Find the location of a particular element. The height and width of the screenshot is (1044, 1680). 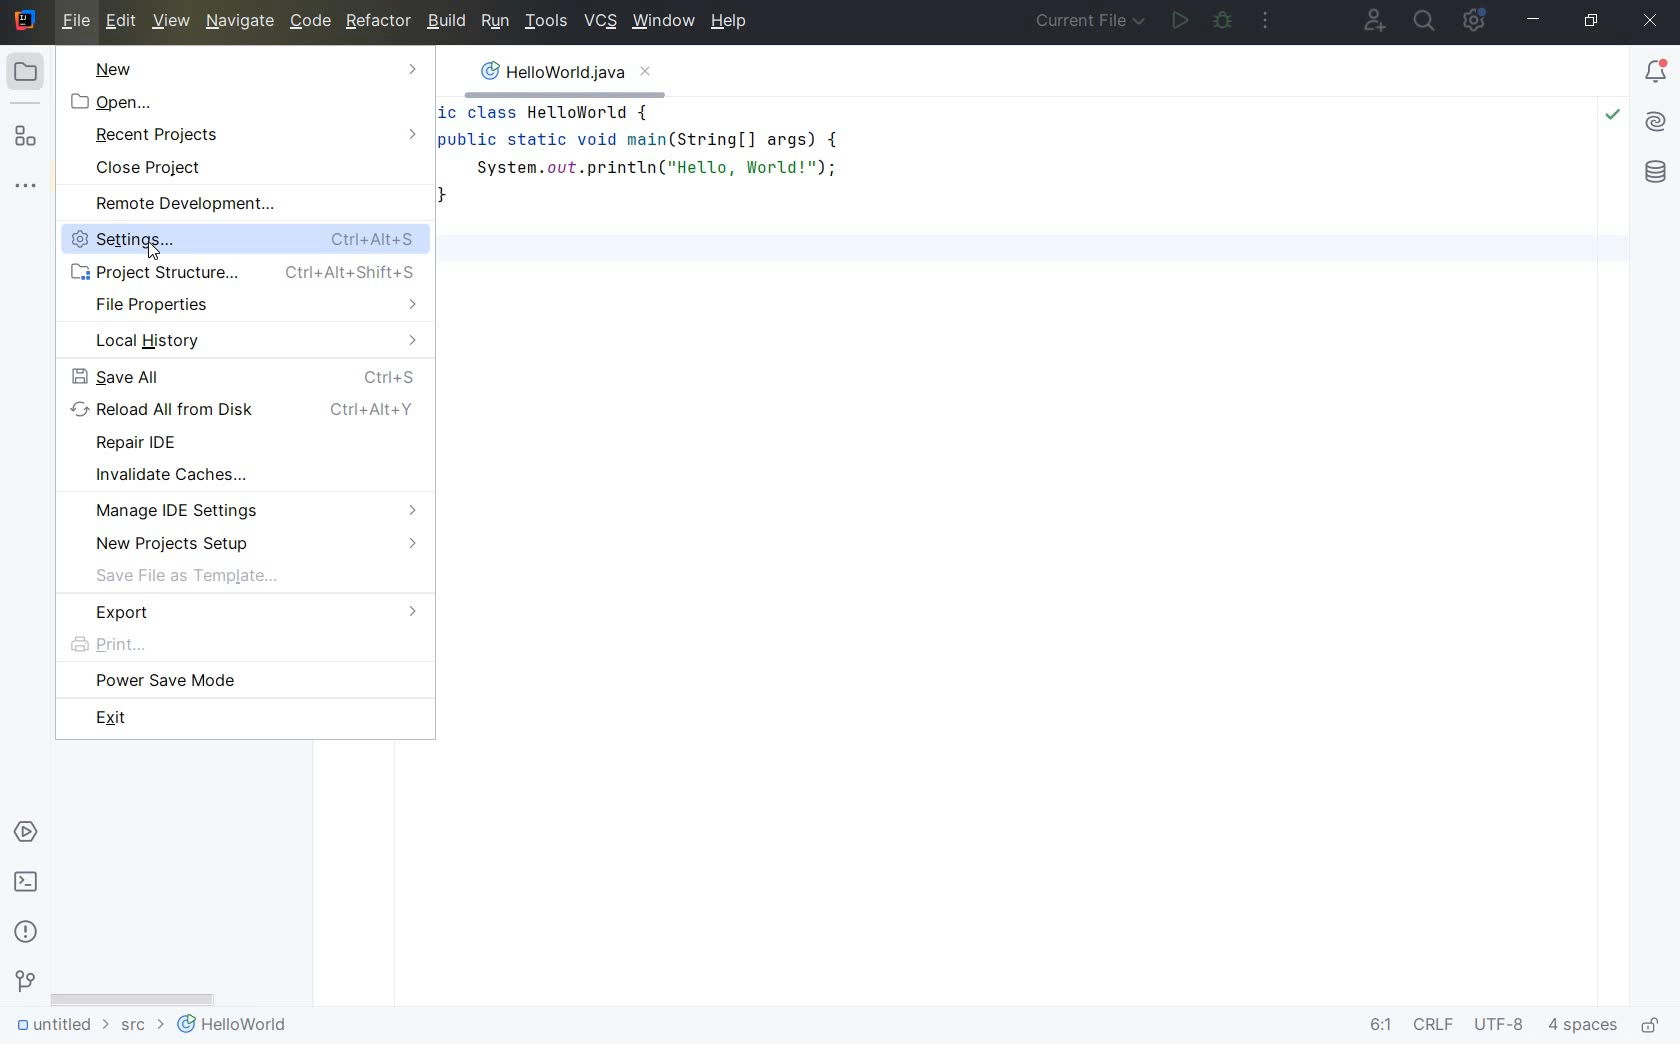

file encoding is located at coordinates (1501, 1026).